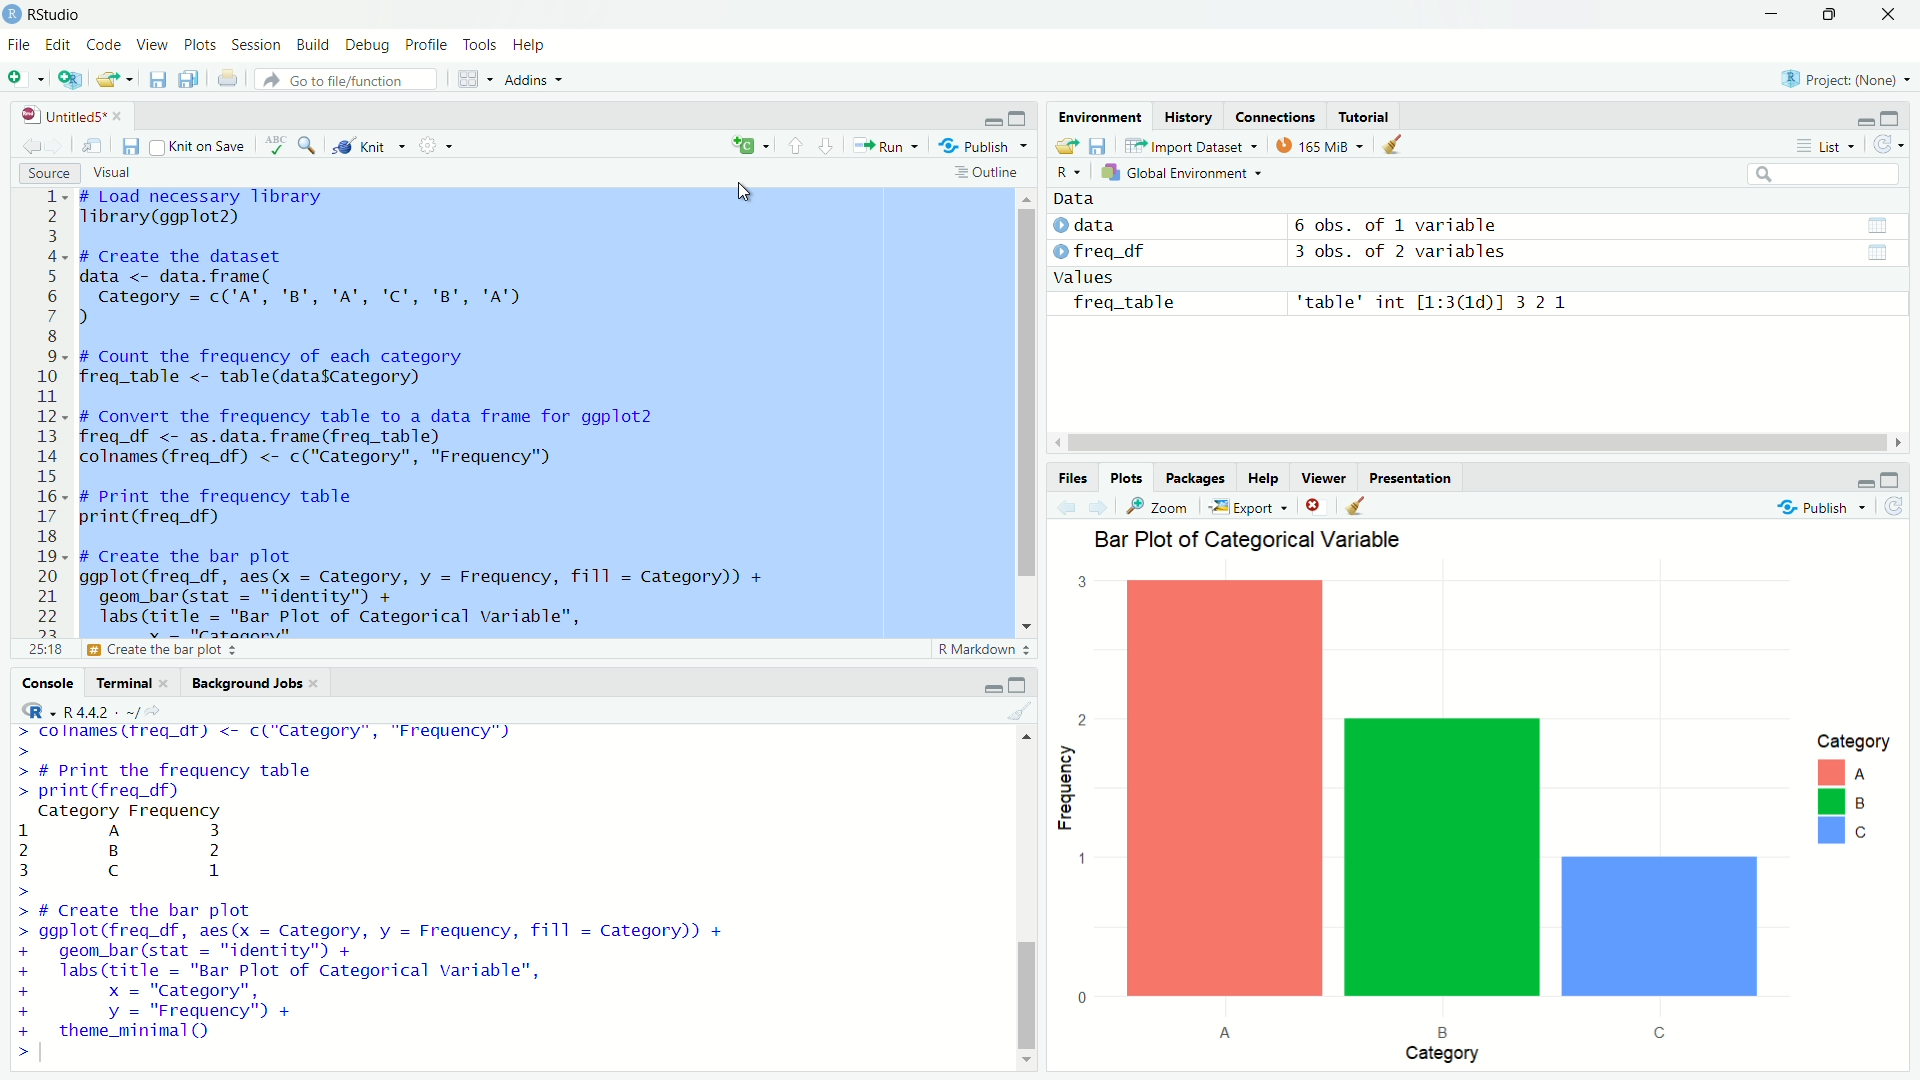 The image size is (1920, 1080). What do you see at coordinates (79, 116) in the screenshot?
I see `untitled5` at bounding box center [79, 116].